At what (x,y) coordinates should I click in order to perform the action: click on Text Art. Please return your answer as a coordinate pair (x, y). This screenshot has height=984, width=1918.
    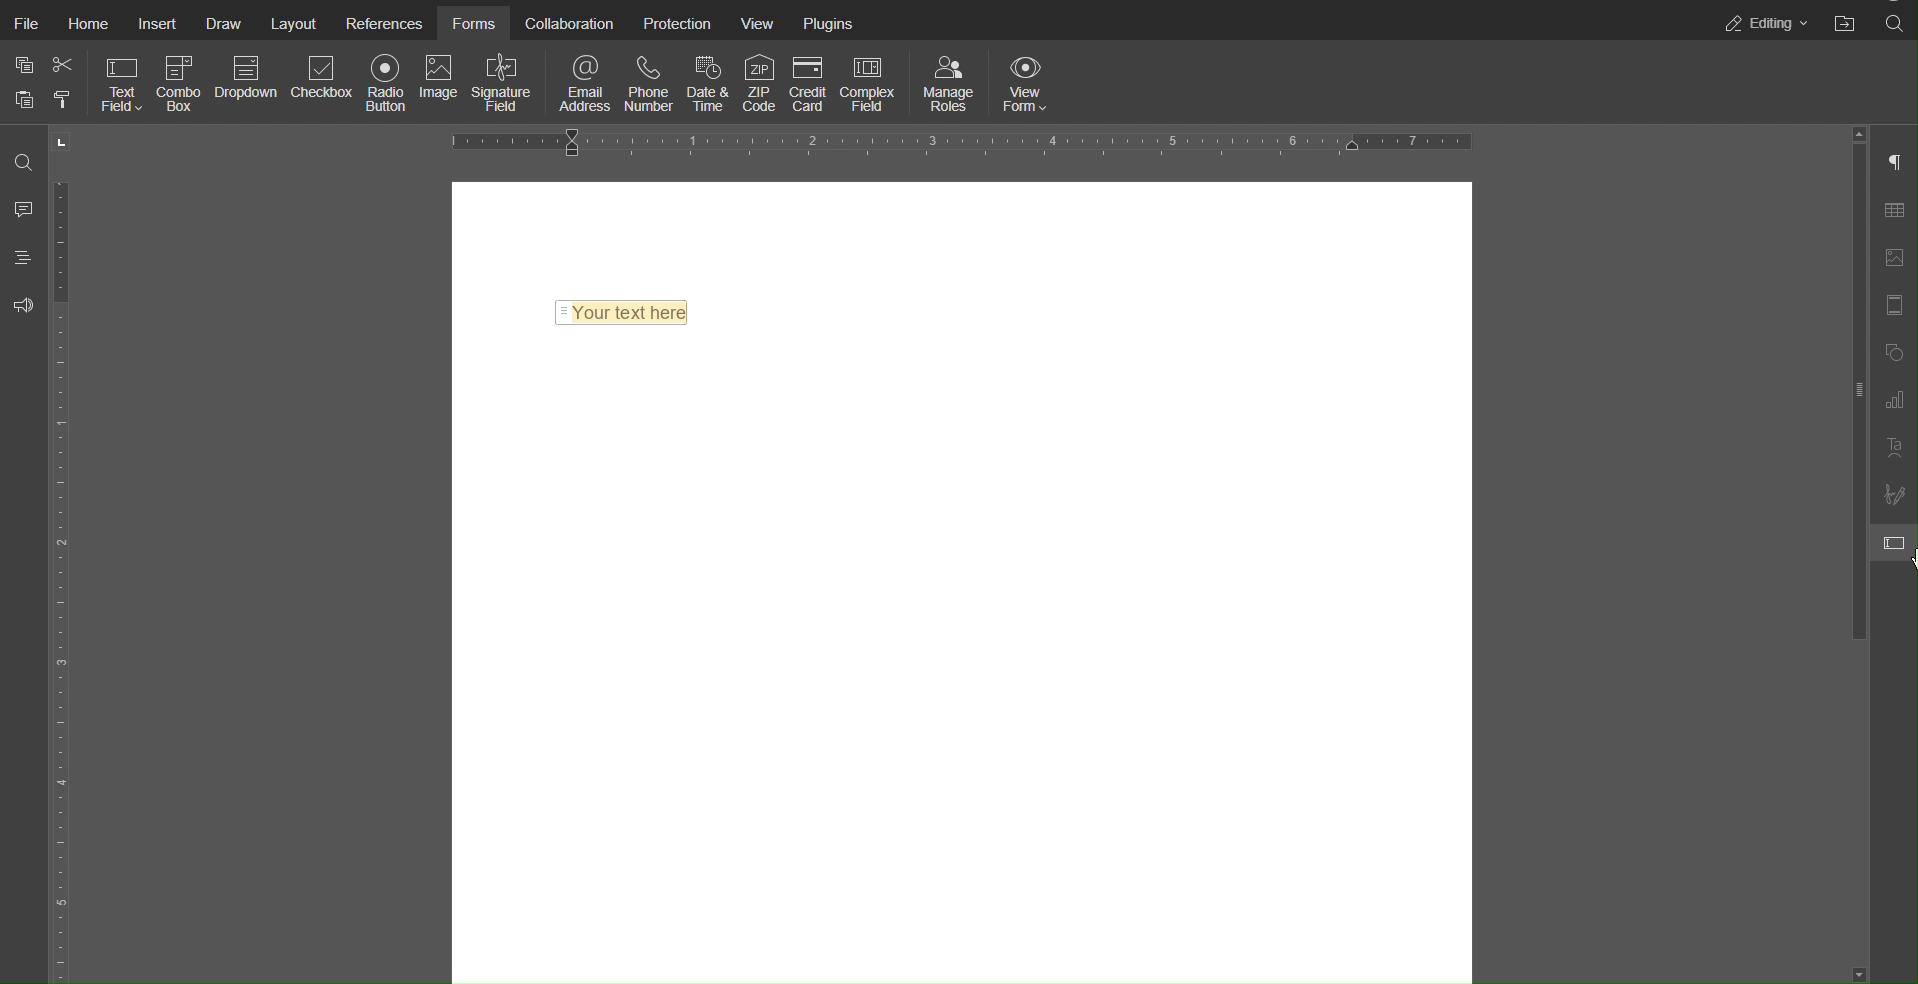
    Looking at the image, I should click on (1893, 449).